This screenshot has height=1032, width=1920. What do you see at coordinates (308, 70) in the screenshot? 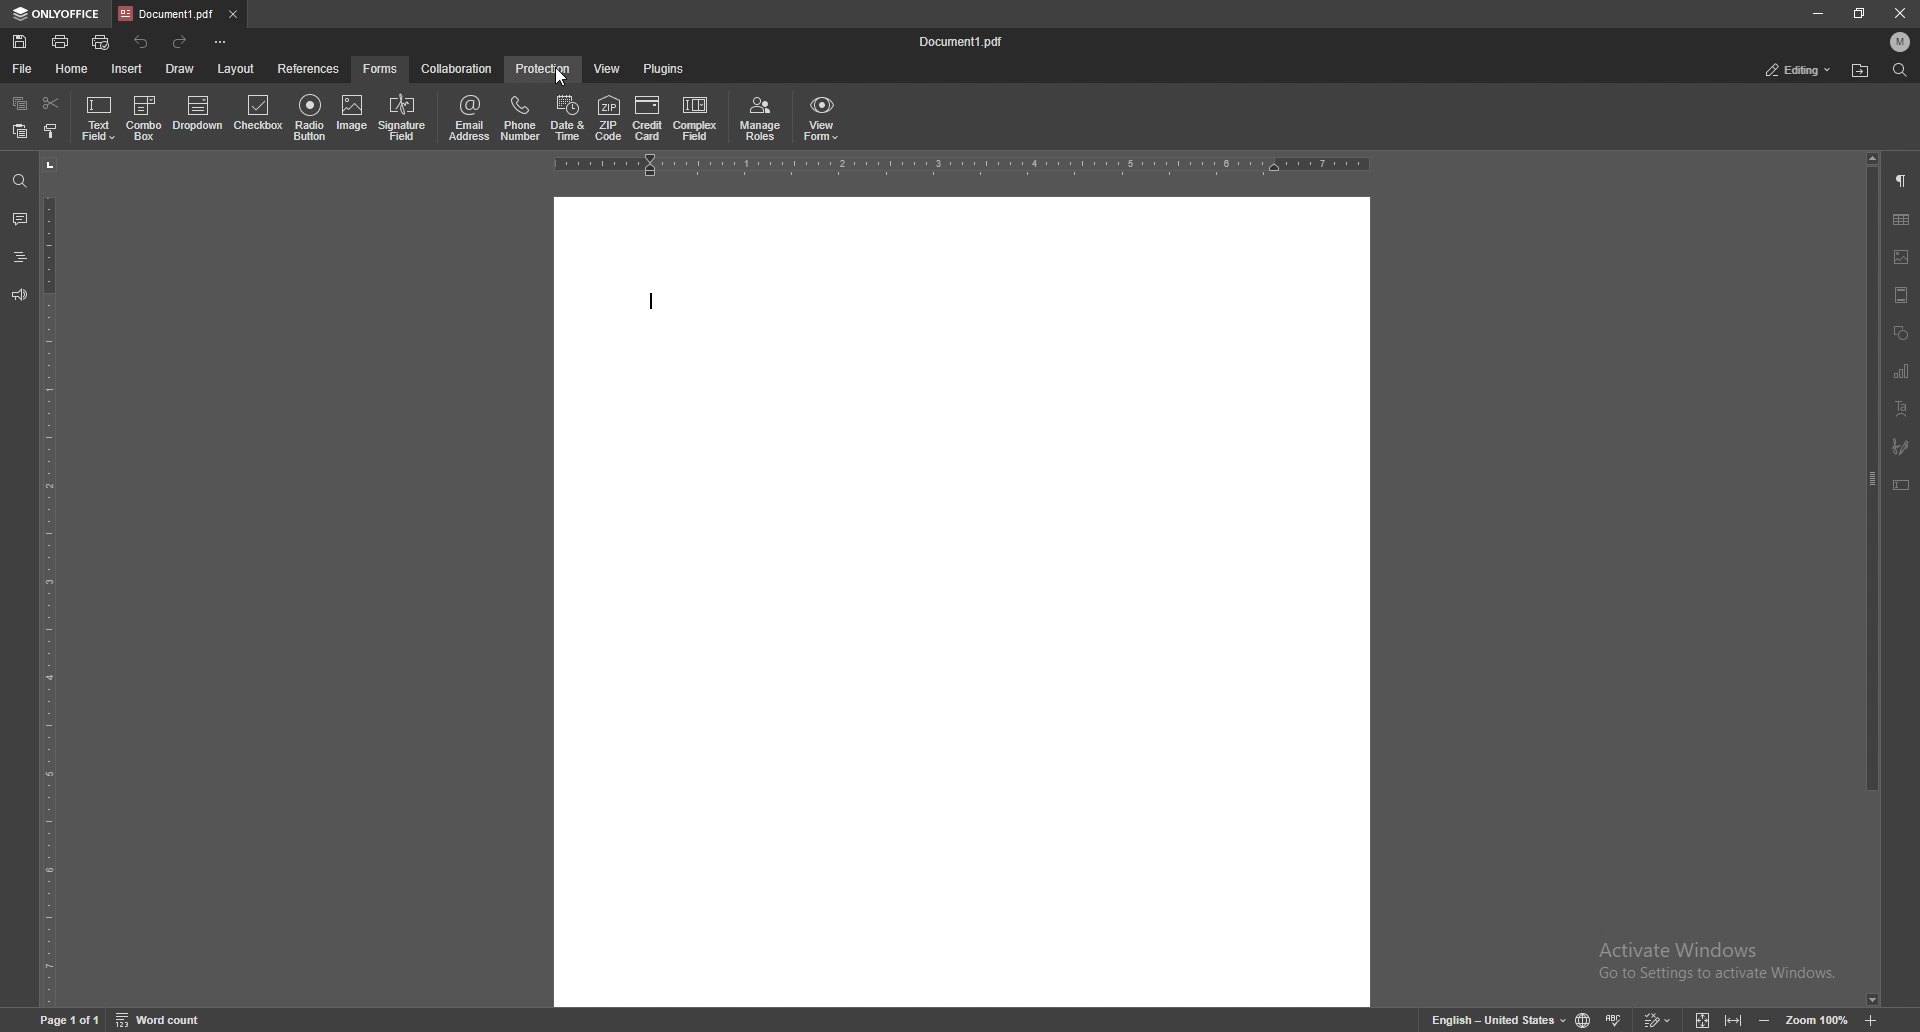
I see `references` at bounding box center [308, 70].